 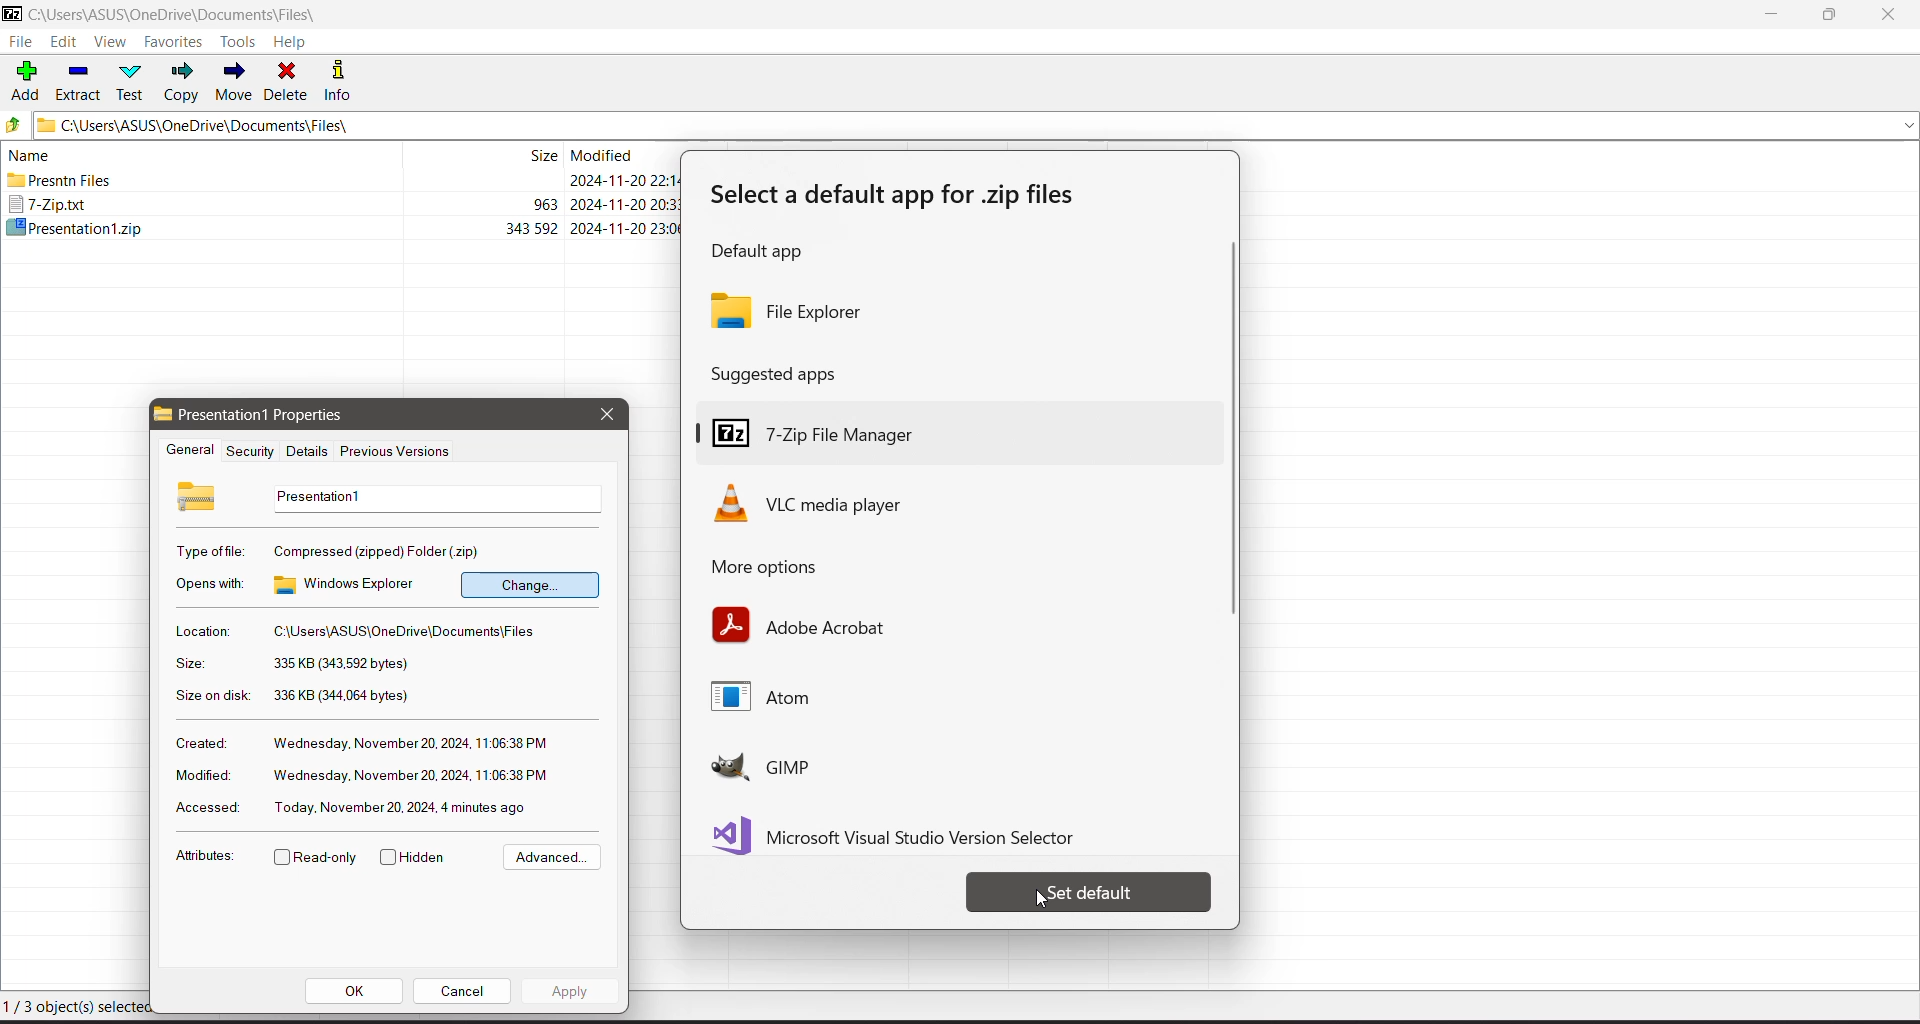 I want to click on Created Day, Date, Year and time of the selected file, so click(x=412, y=744).